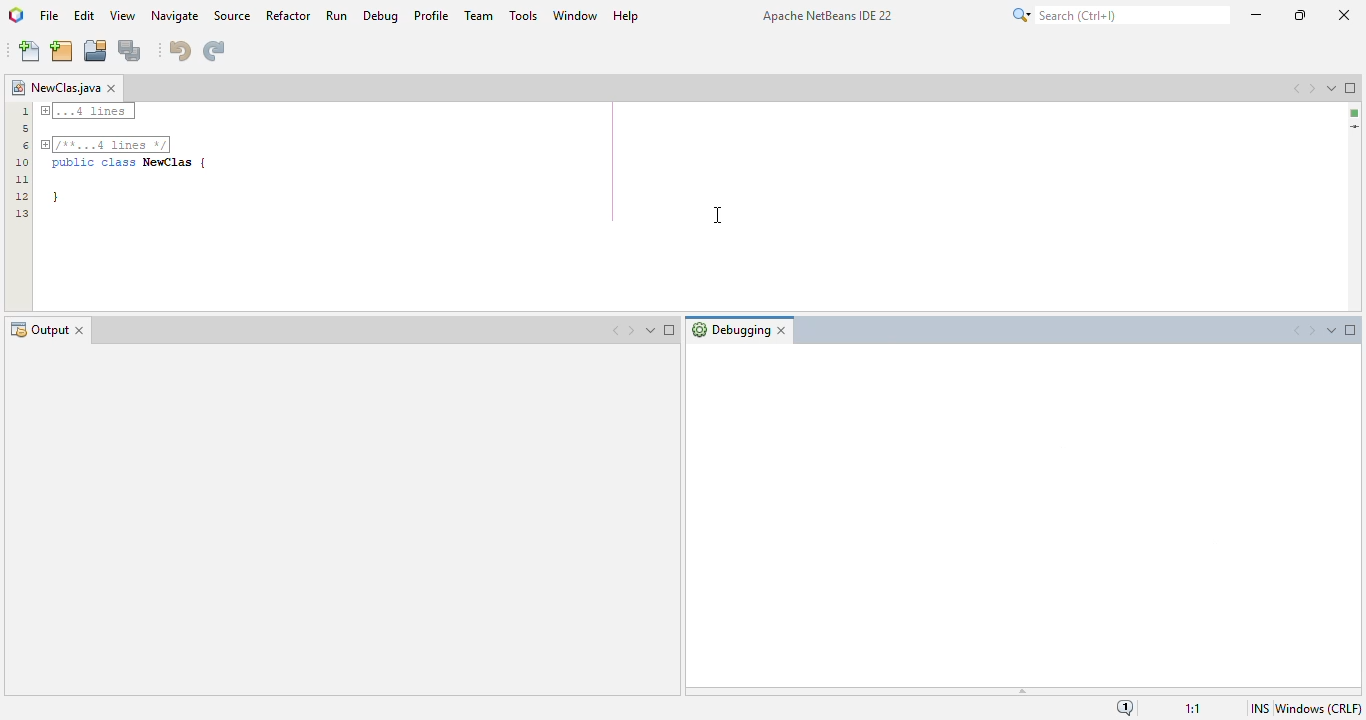 The width and height of the screenshot is (1366, 720). What do you see at coordinates (83, 15) in the screenshot?
I see `edit` at bounding box center [83, 15].